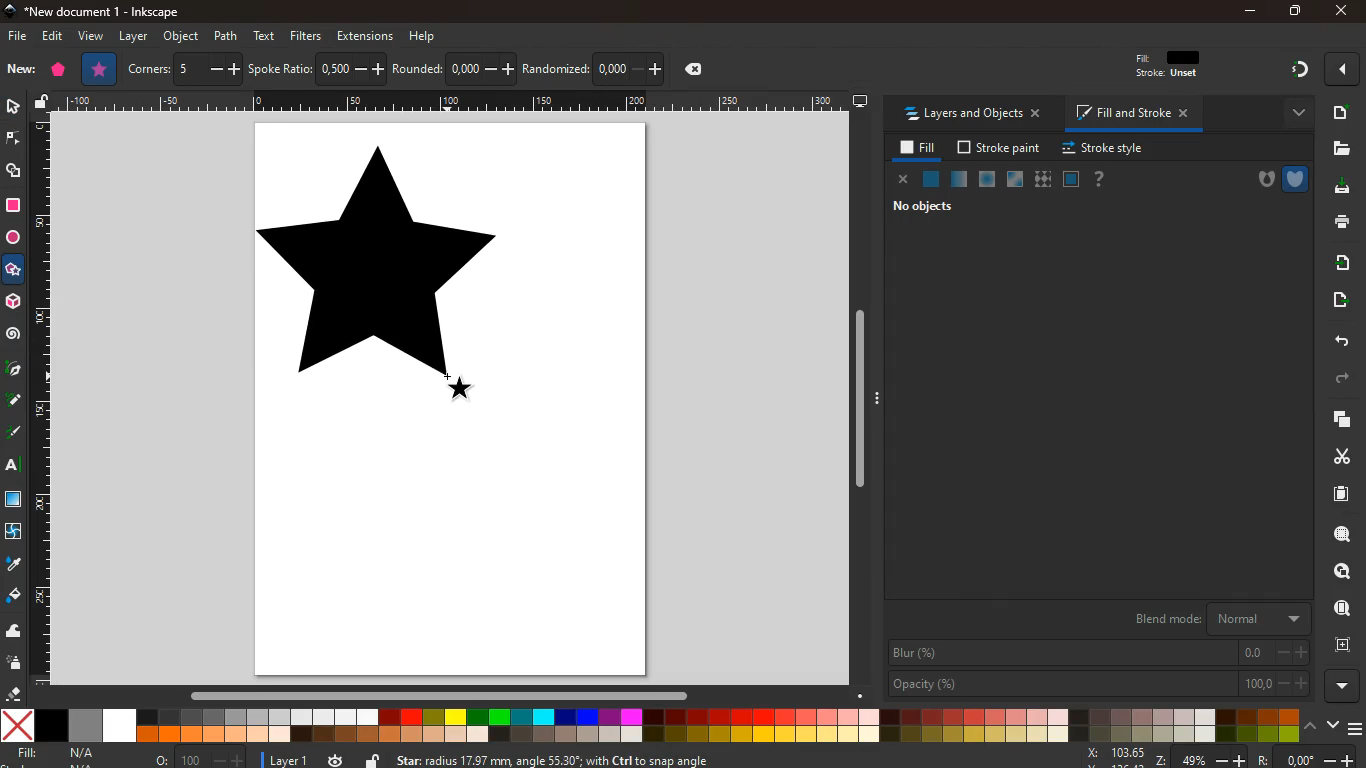 The width and height of the screenshot is (1366, 768). What do you see at coordinates (19, 36) in the screenshot?
I see `file` at bounding box center [19, 36].